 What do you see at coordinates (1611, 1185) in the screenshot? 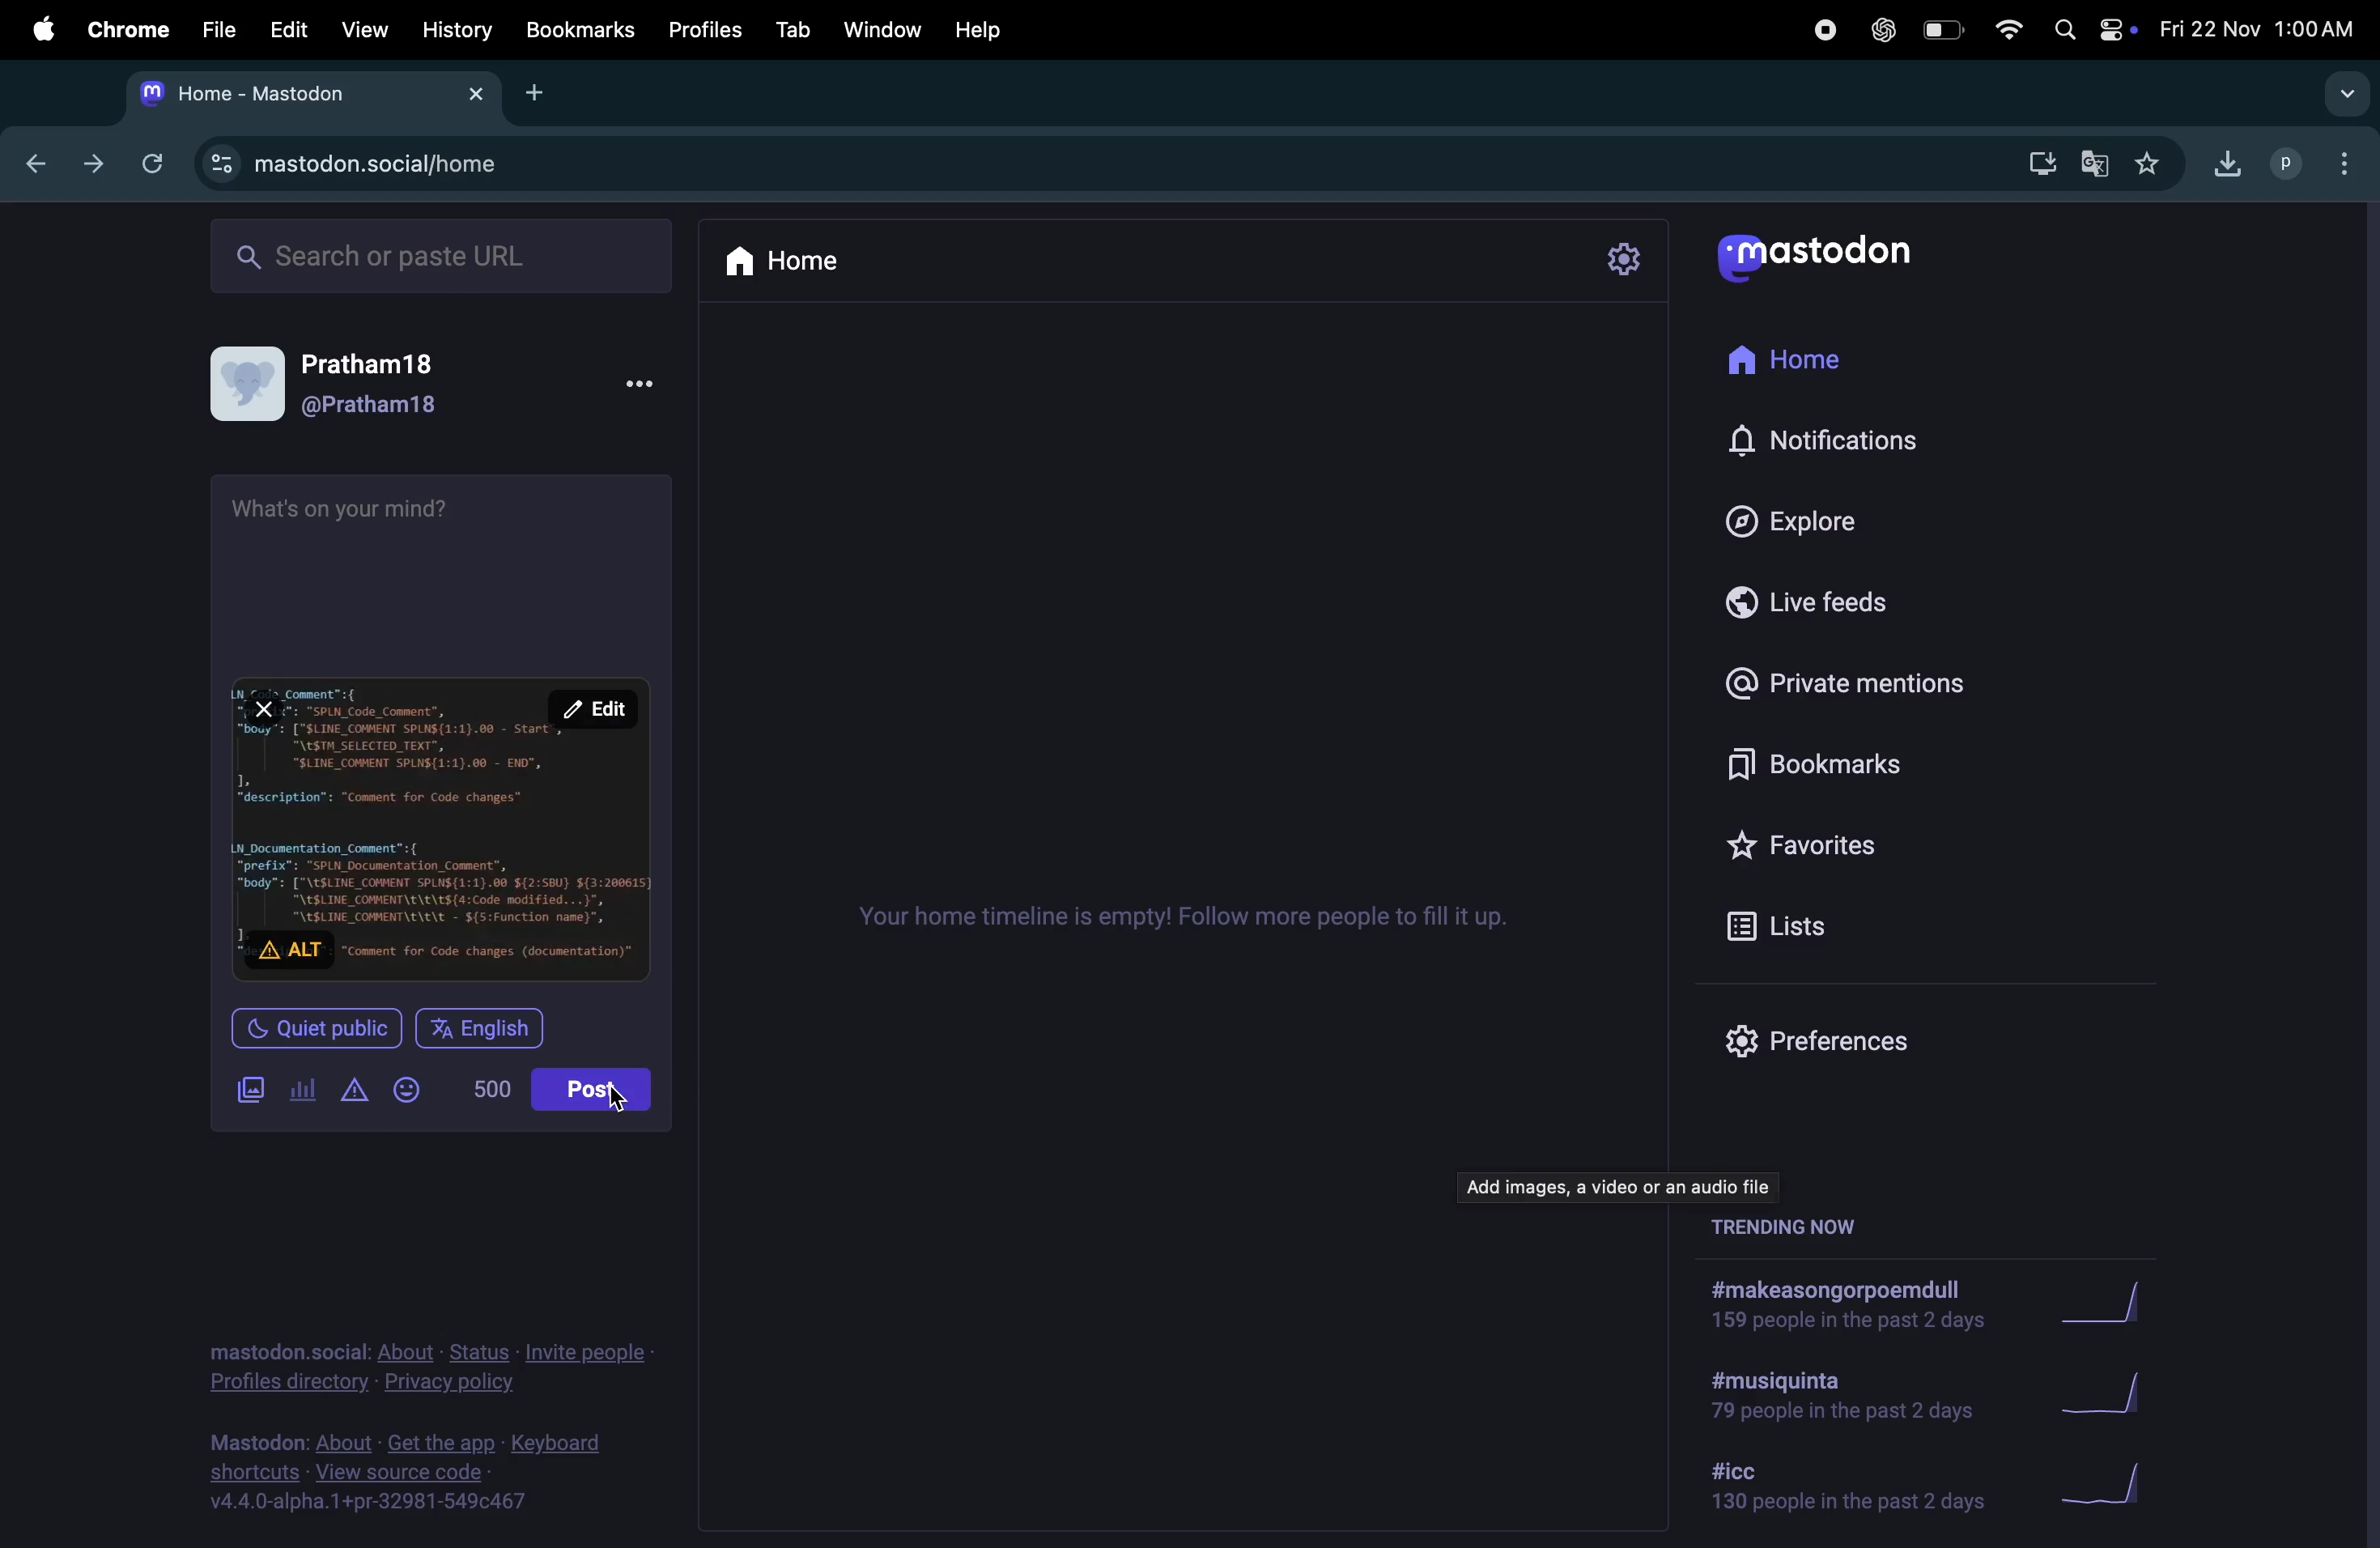
I see `add images` at bounding box center [1611, 1185].